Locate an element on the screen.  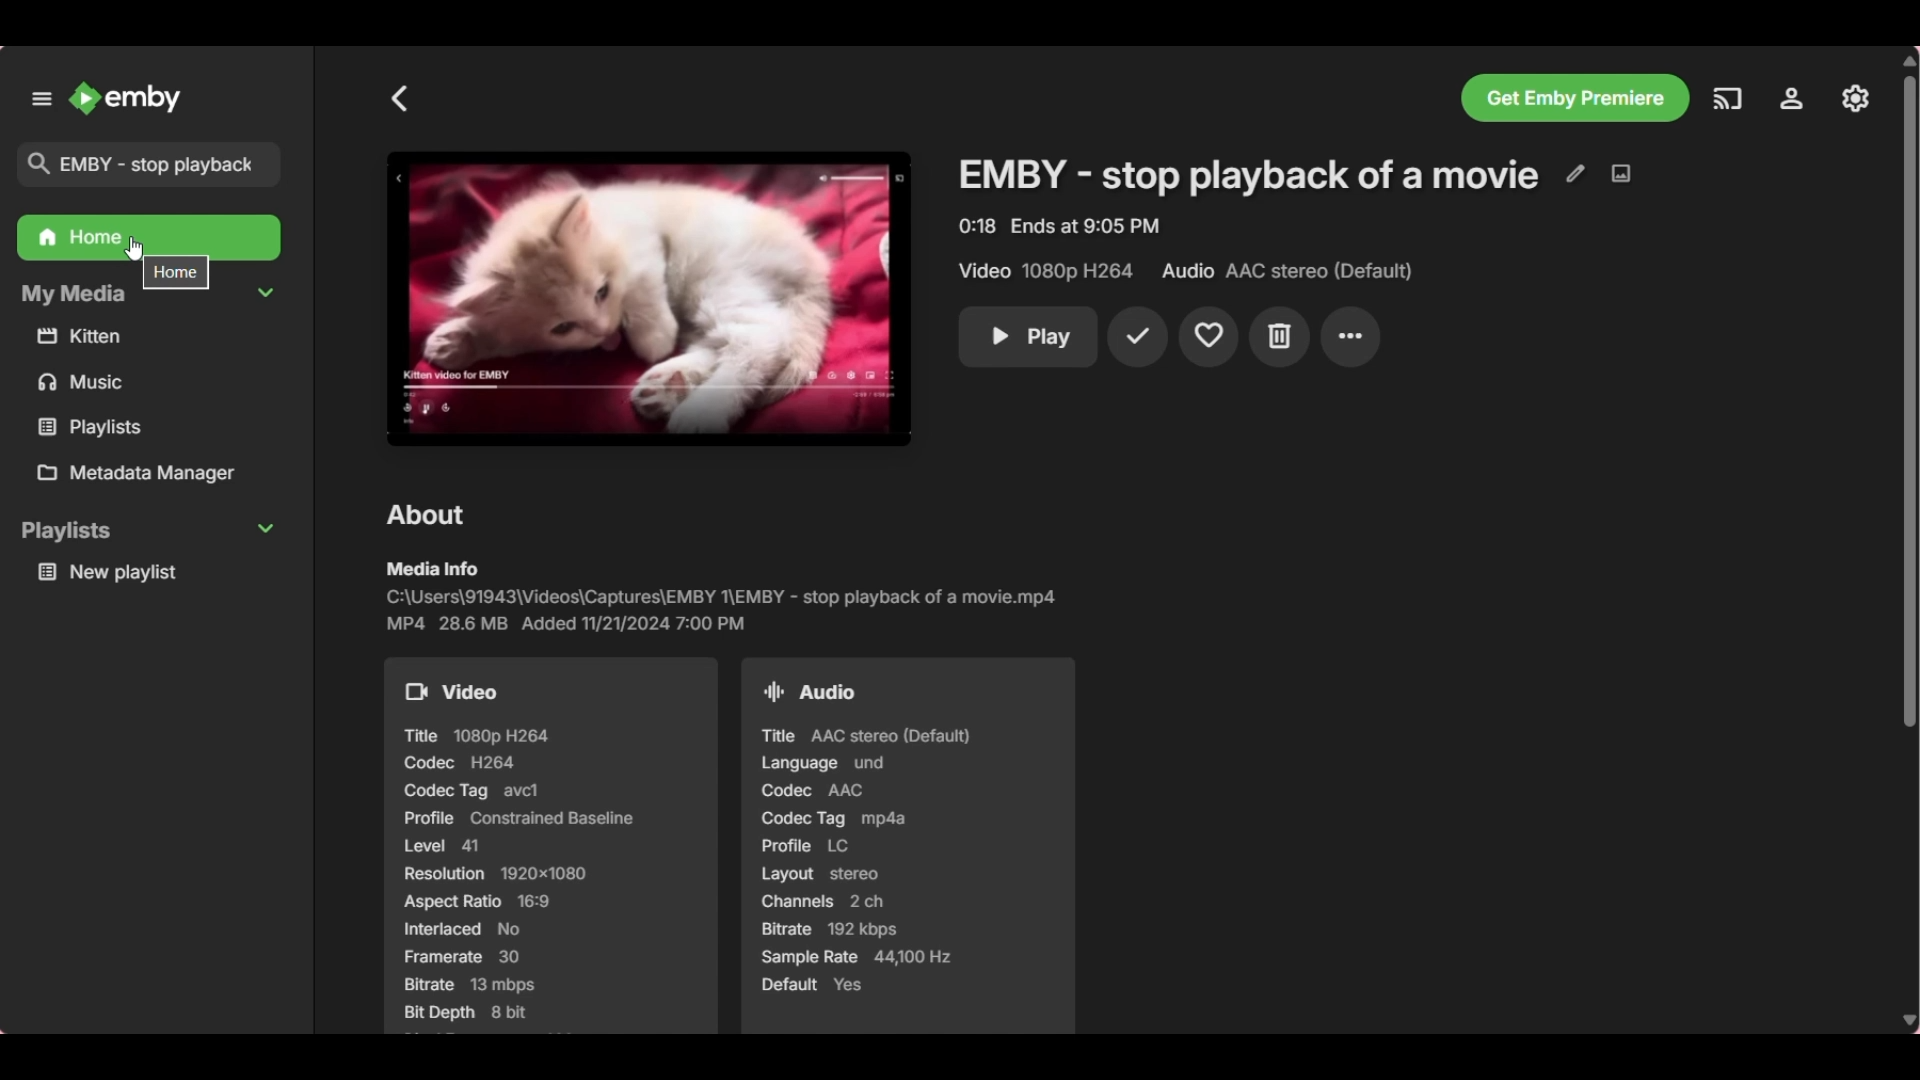
Edit metadata is located at coordinates (1574, 175).